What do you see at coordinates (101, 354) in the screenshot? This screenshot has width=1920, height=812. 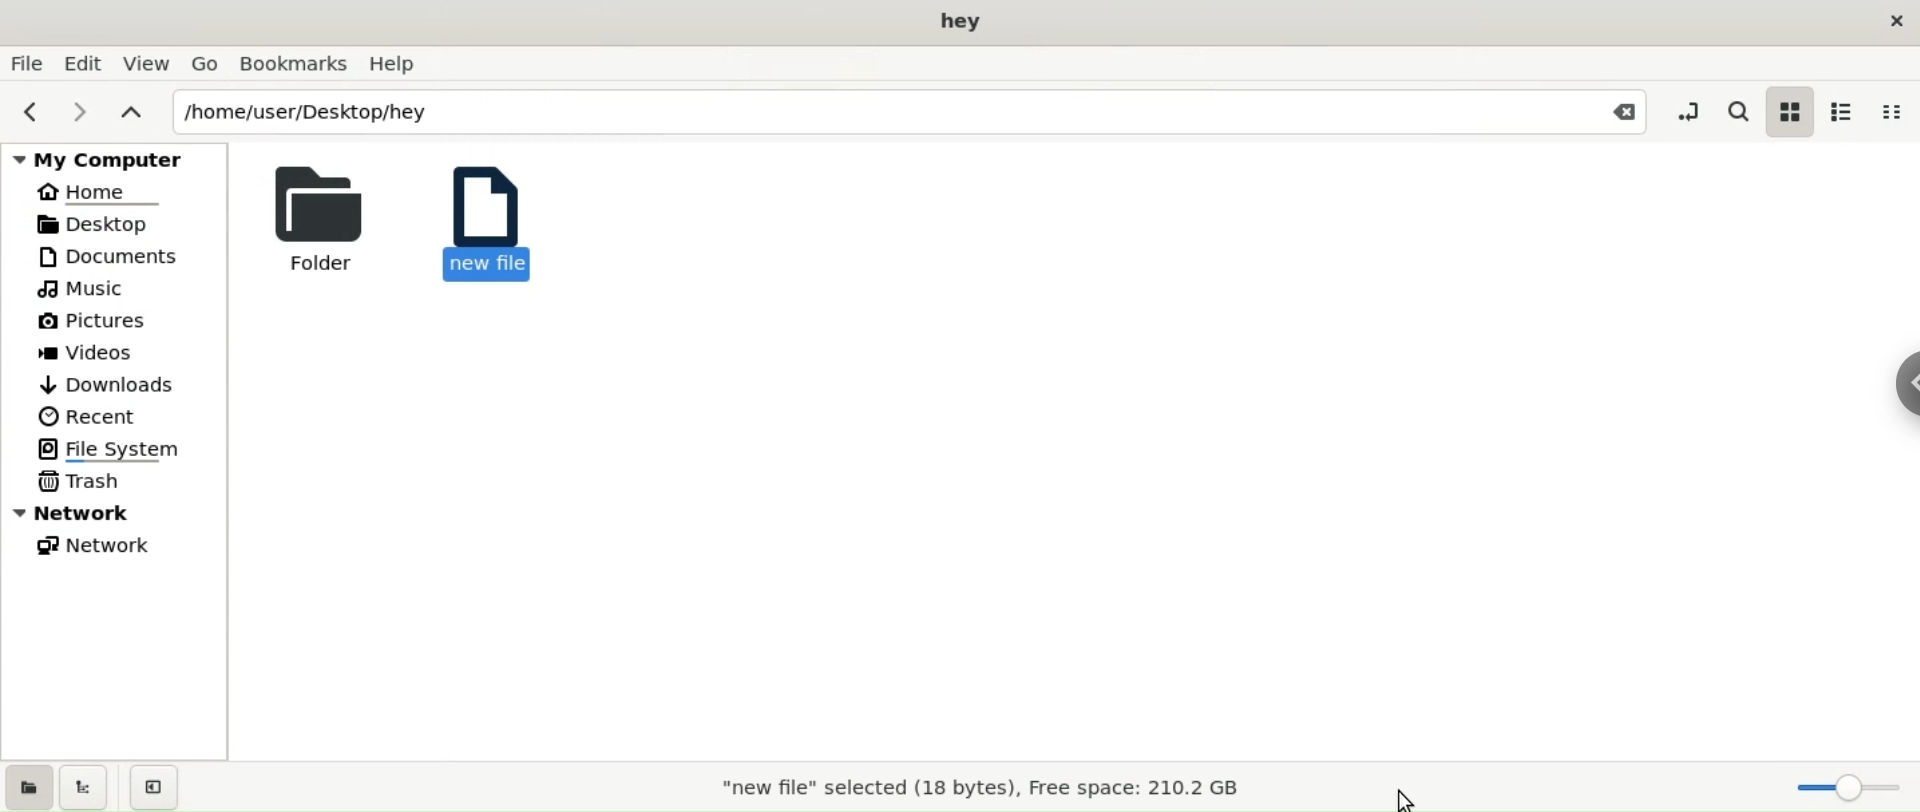 I see `Videos` at bounding box center [101, 354].